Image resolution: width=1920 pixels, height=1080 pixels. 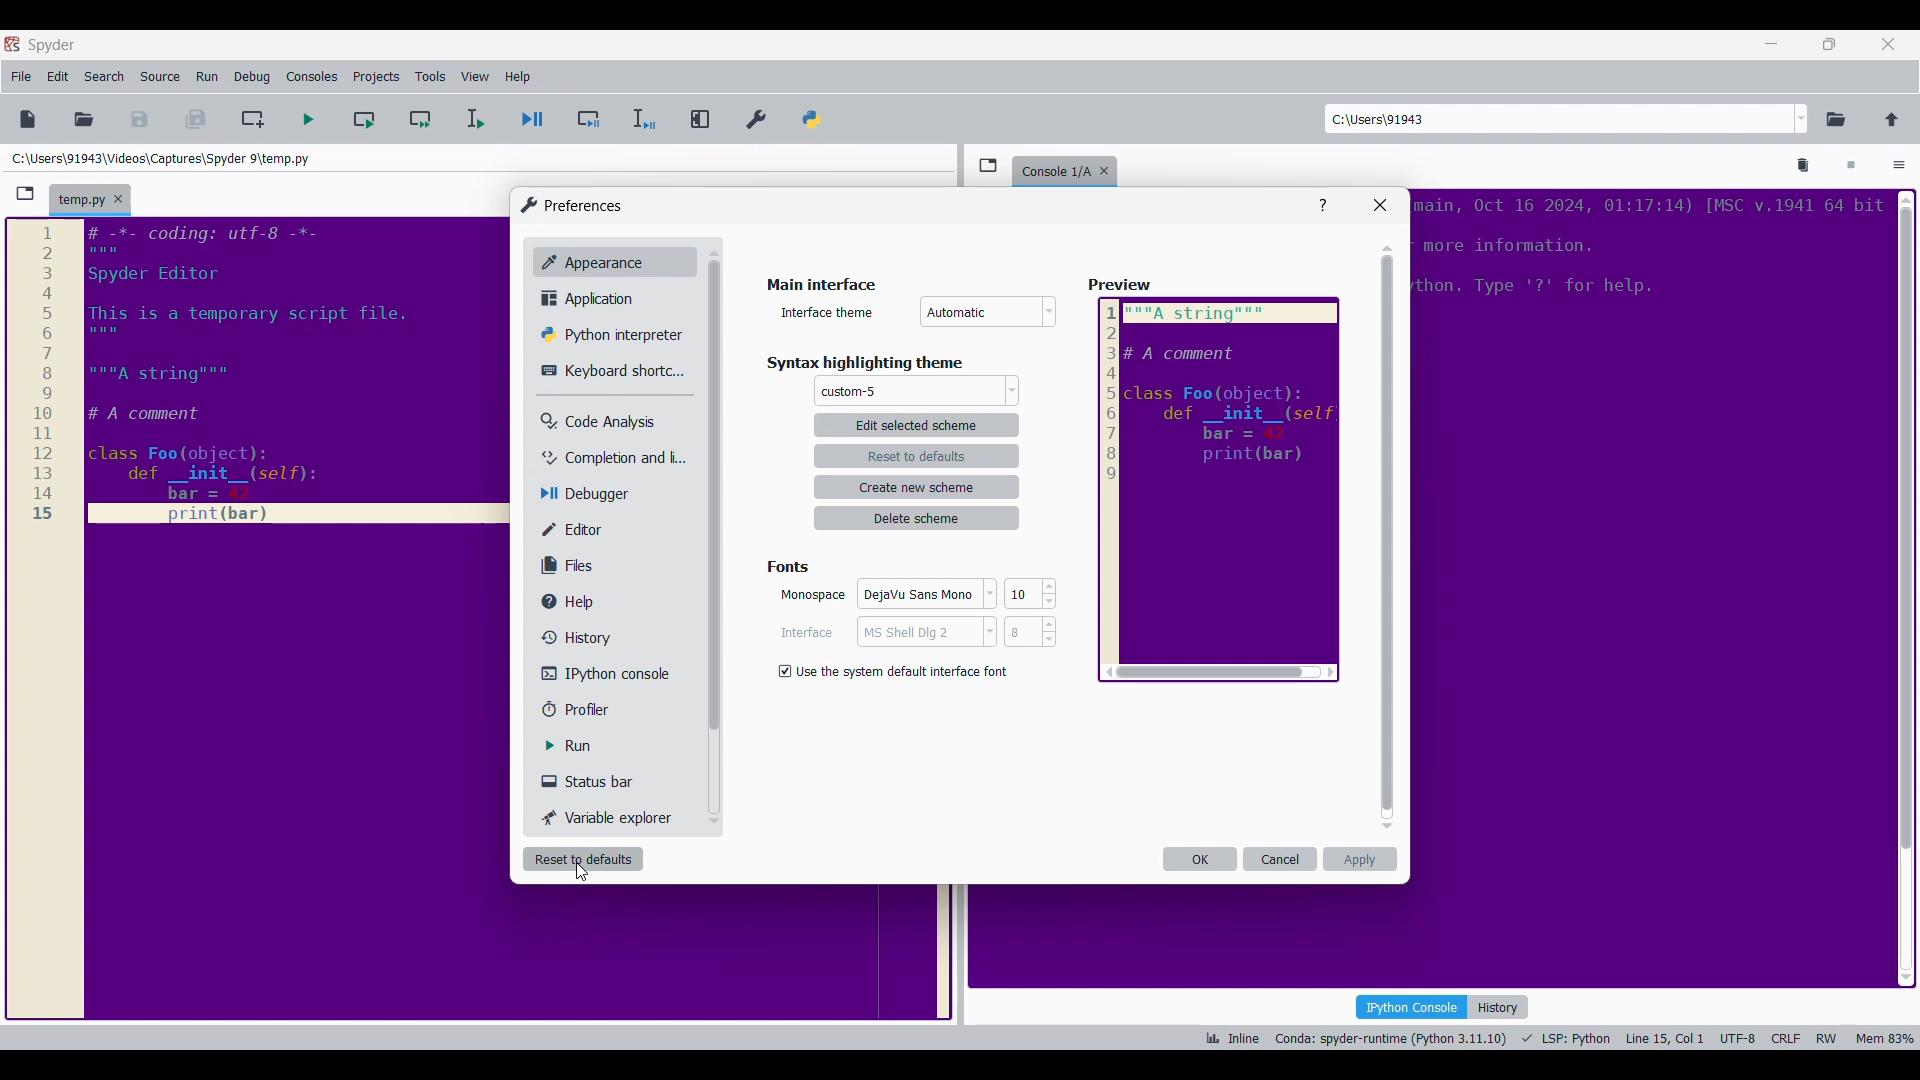 I want to click on Edit selected scheme, so click(x=916, y=426).